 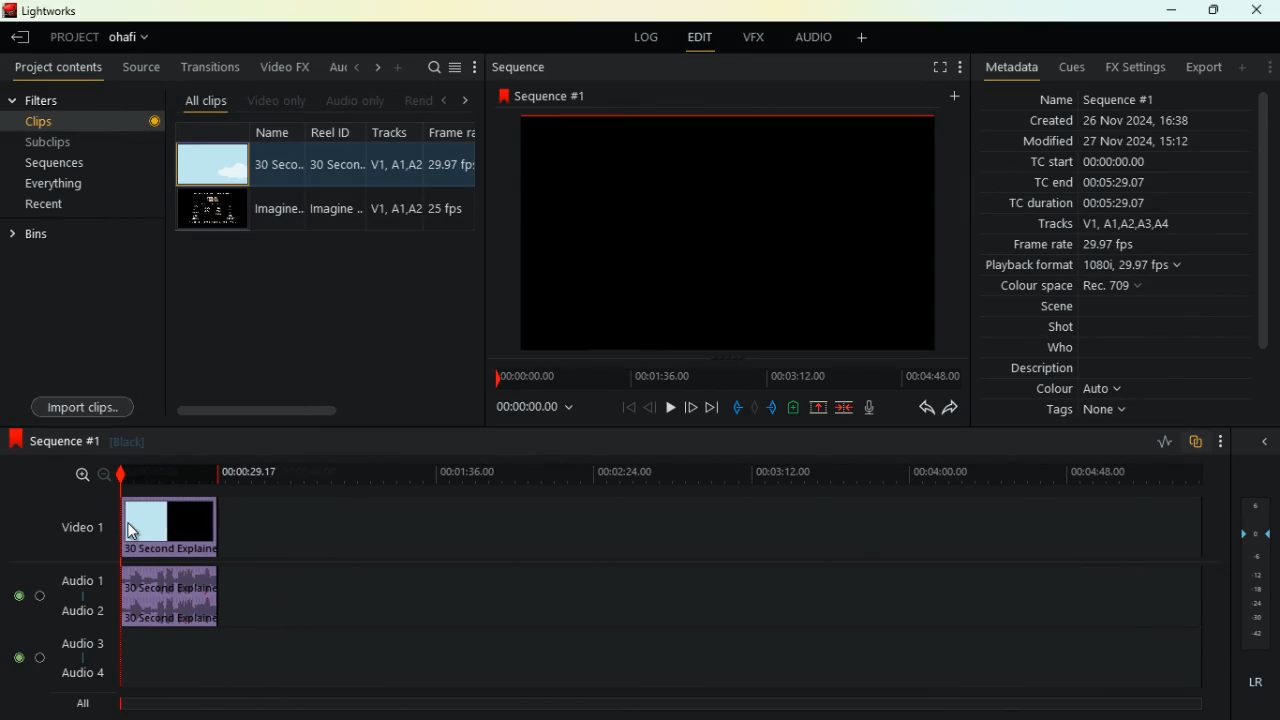 What do you see at coordinates (81, 405) in the screenshot?
I see `import clips` at bounding box center [81, 405].